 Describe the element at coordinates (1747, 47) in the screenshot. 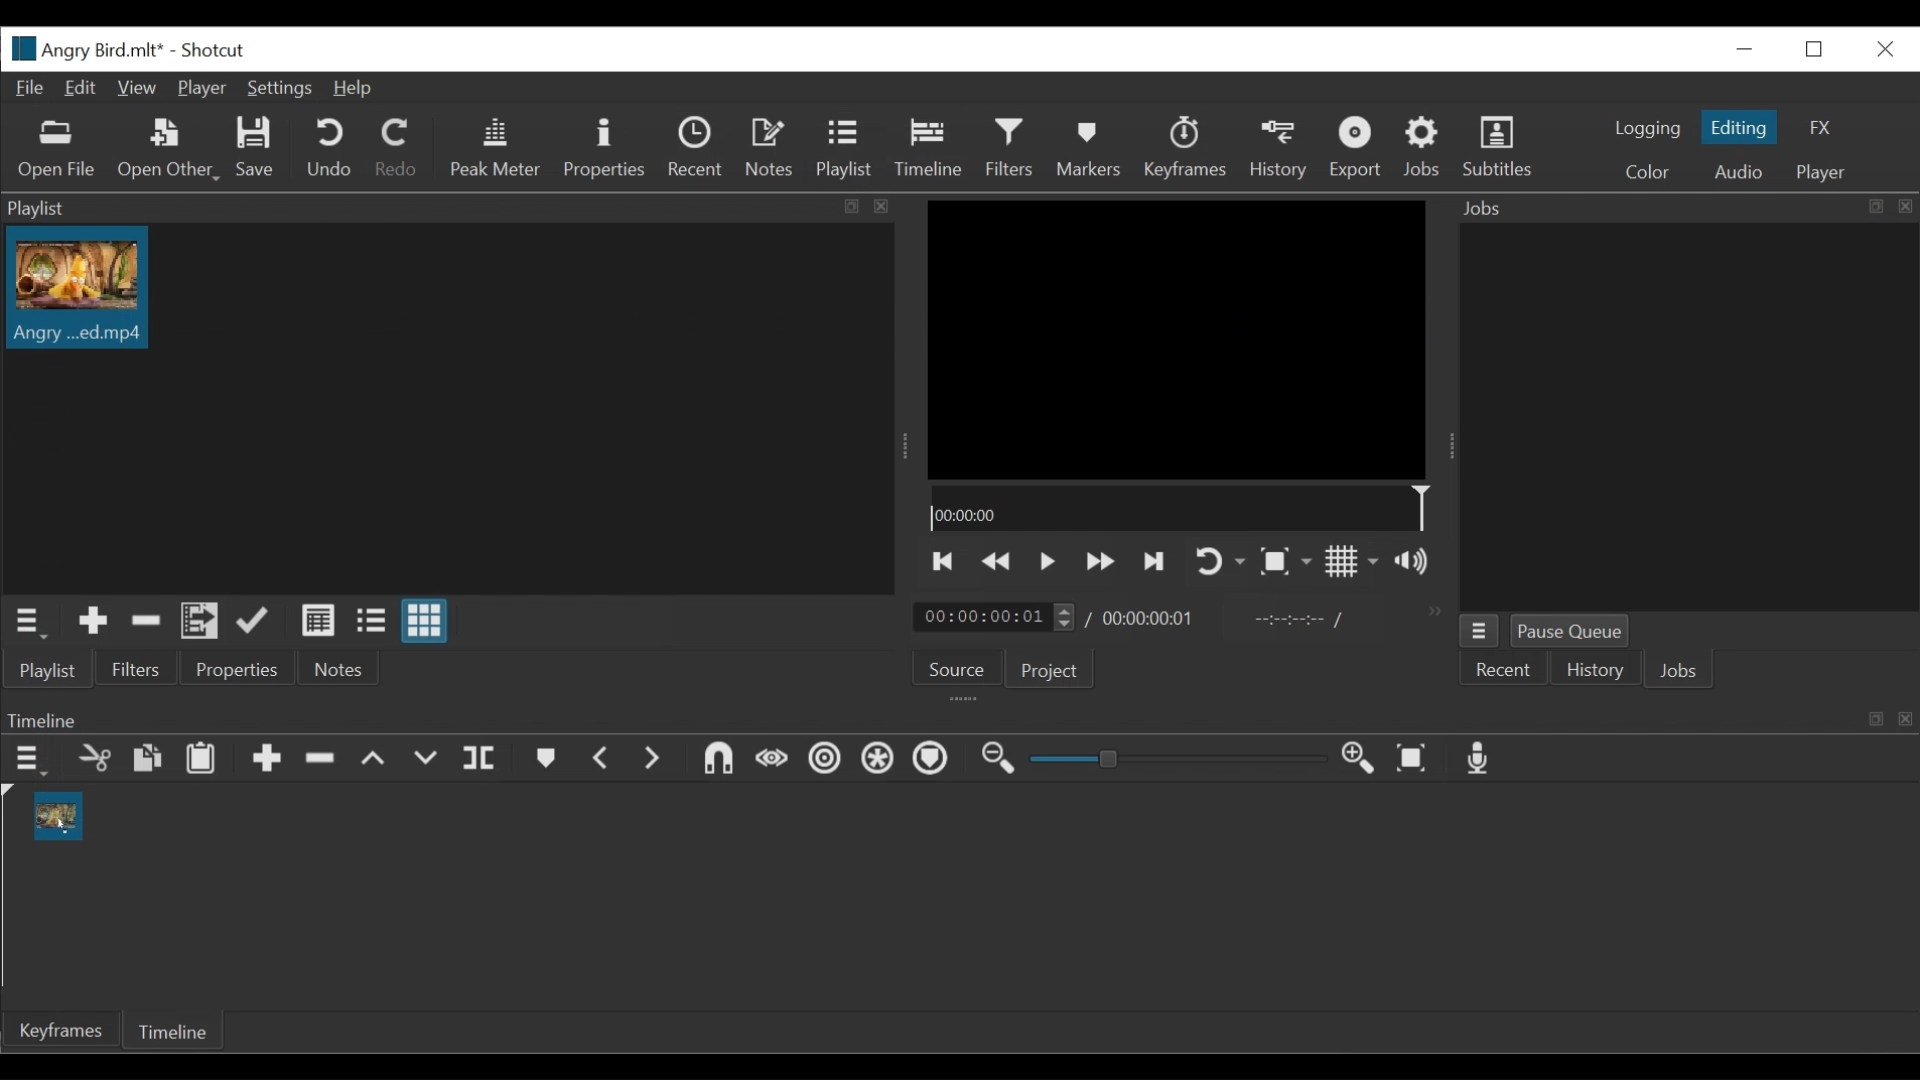

I see `minimize` at that location.